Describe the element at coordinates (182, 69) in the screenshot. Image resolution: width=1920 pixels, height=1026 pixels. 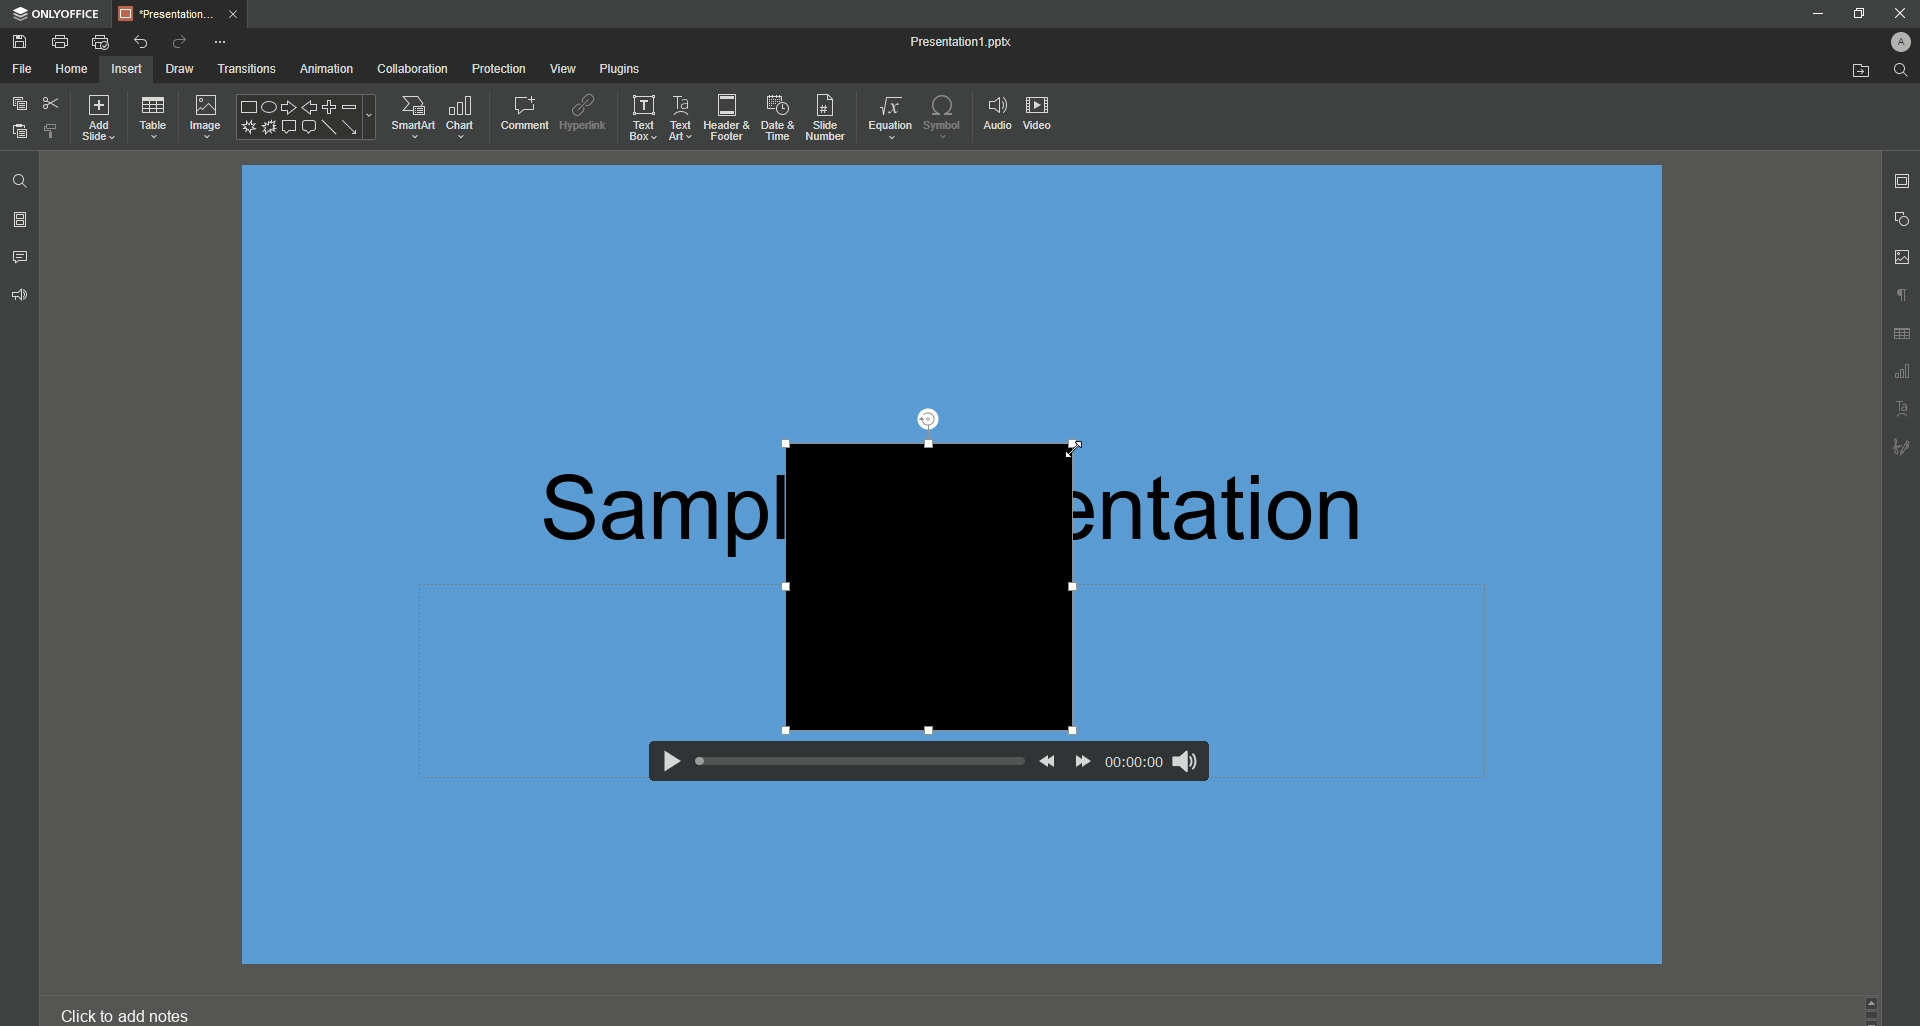
I see `Draw` at that location.